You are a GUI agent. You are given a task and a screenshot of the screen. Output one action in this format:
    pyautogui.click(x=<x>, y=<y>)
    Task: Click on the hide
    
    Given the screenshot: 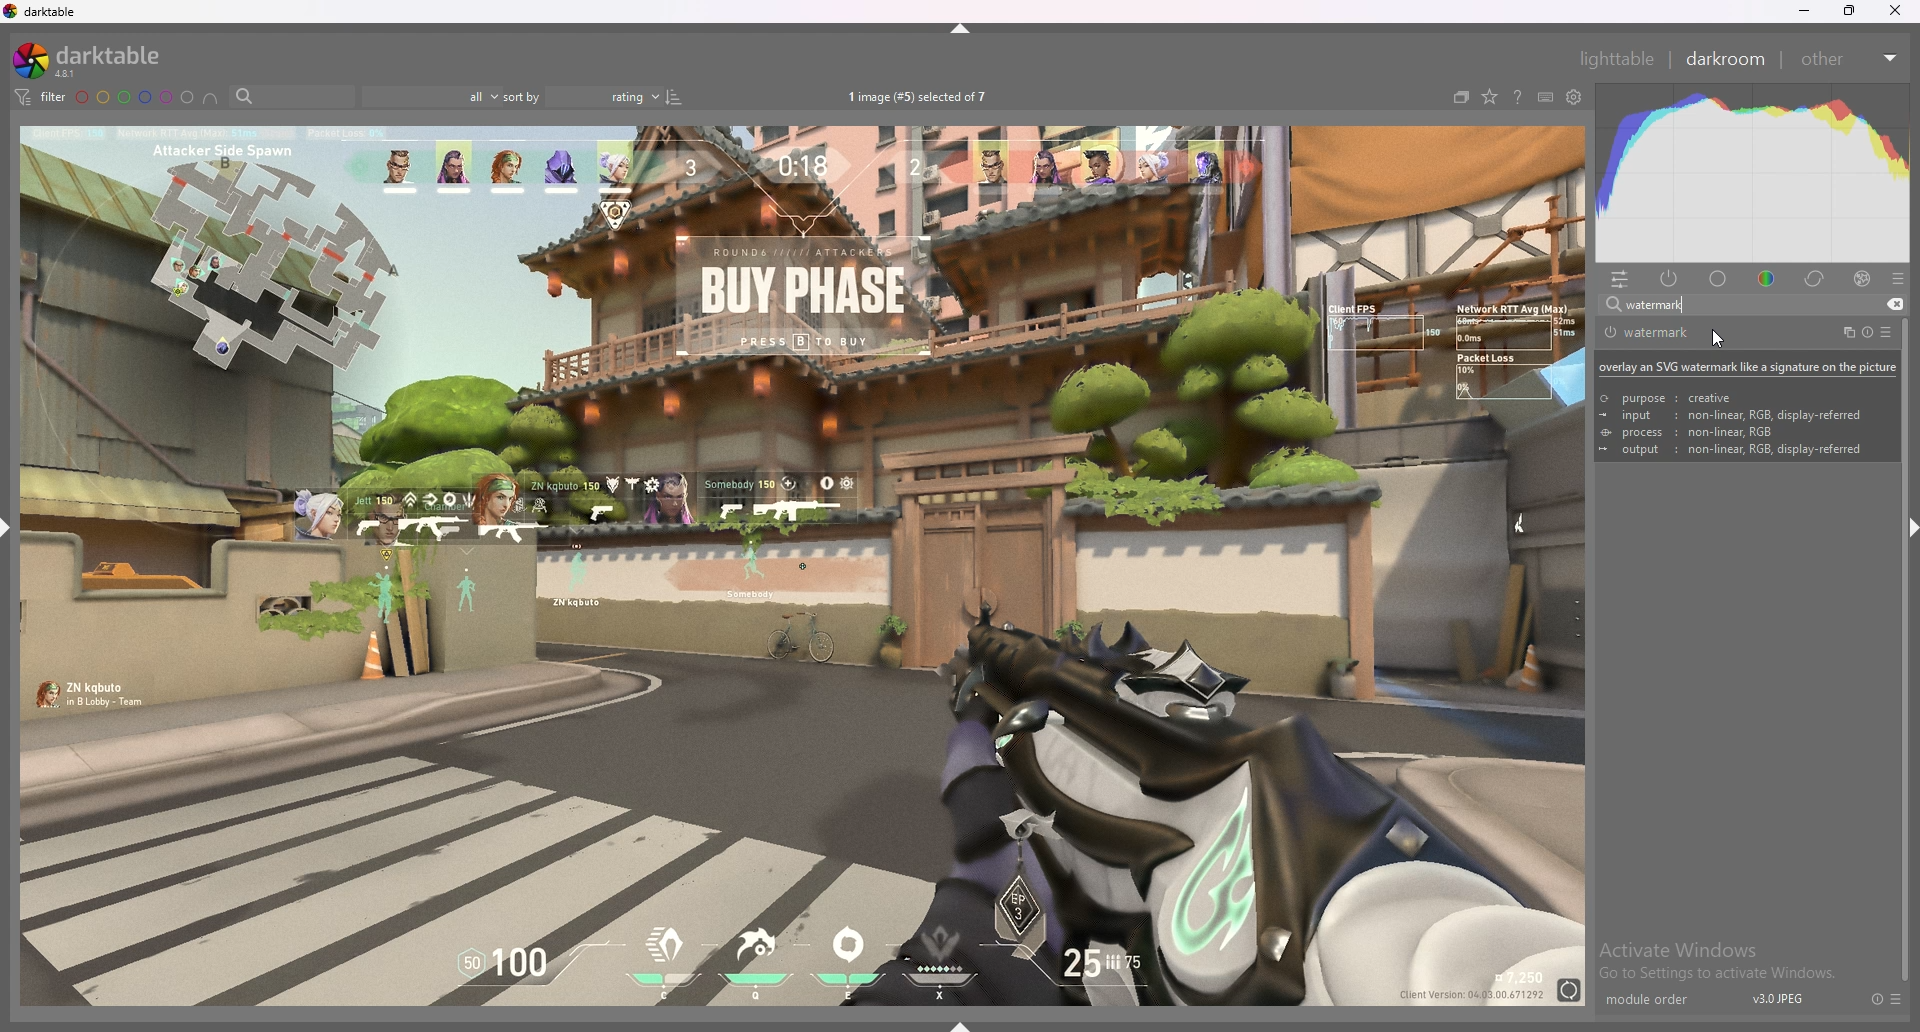 What is the action you would take?
    pyautogui.click(x=1902, y=525)
    